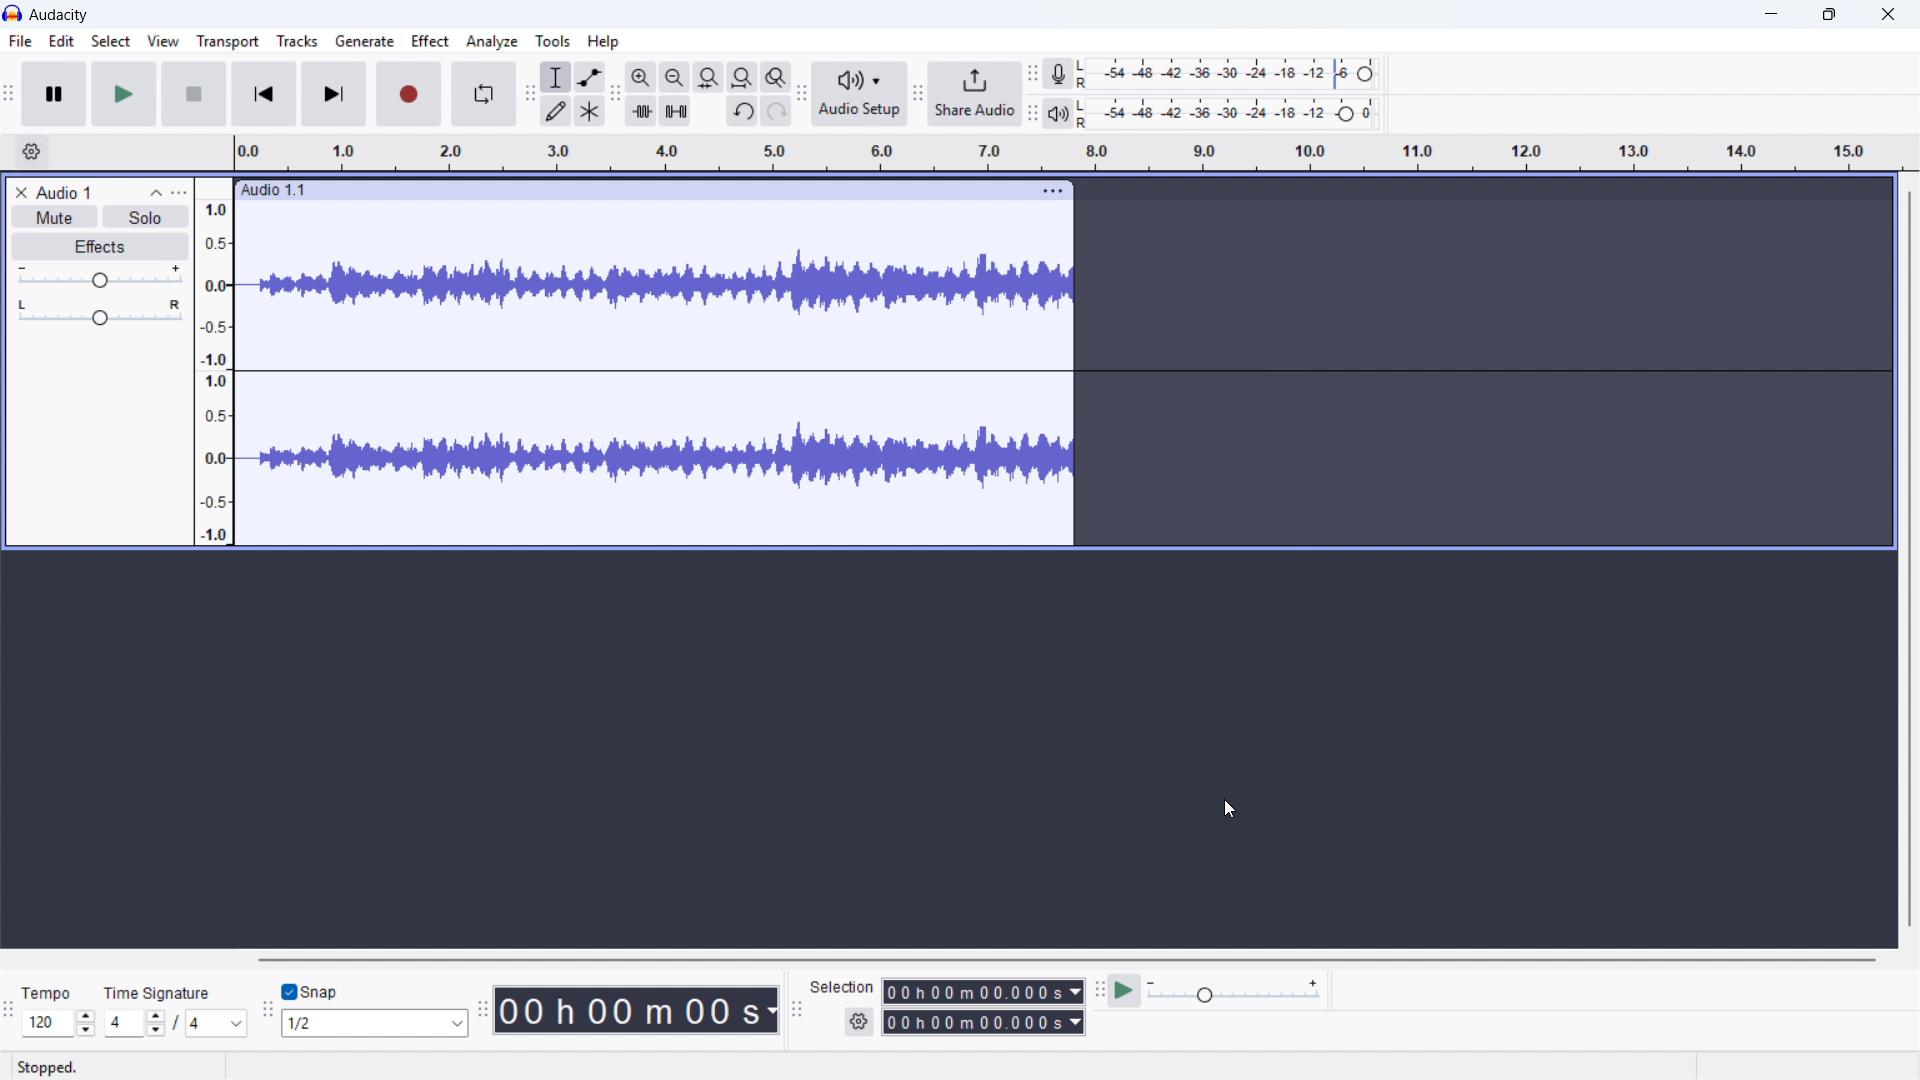  What do you see at coordinates (555, 76) in the screenshot?
I see `Selection tool ` at bounding box center [555, 76].